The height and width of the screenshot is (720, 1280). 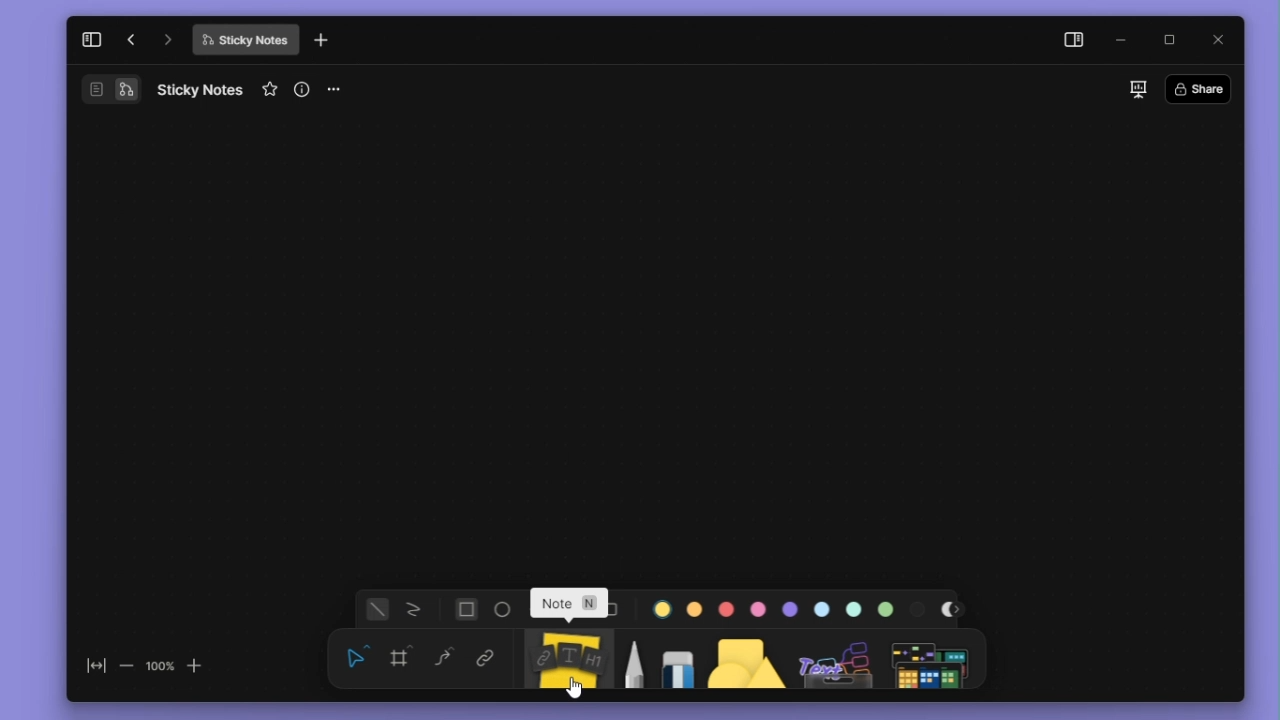 I want to click on side  panel, so click(x=1070, y=40).